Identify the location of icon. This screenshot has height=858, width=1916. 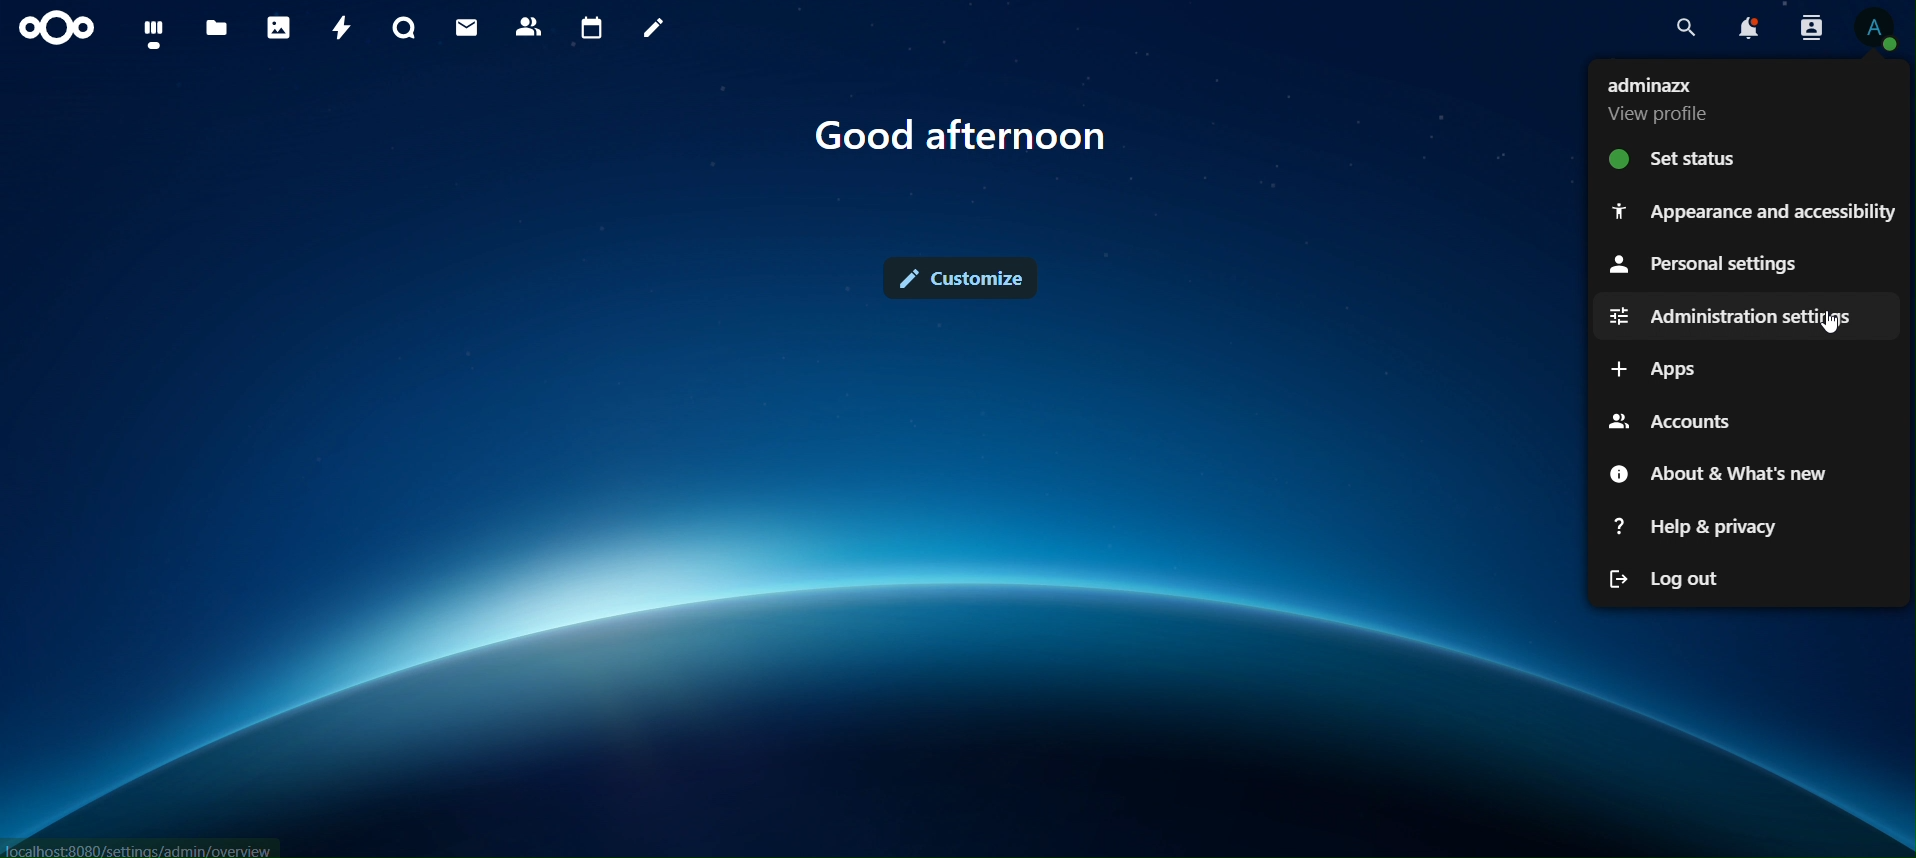
(57, 28).